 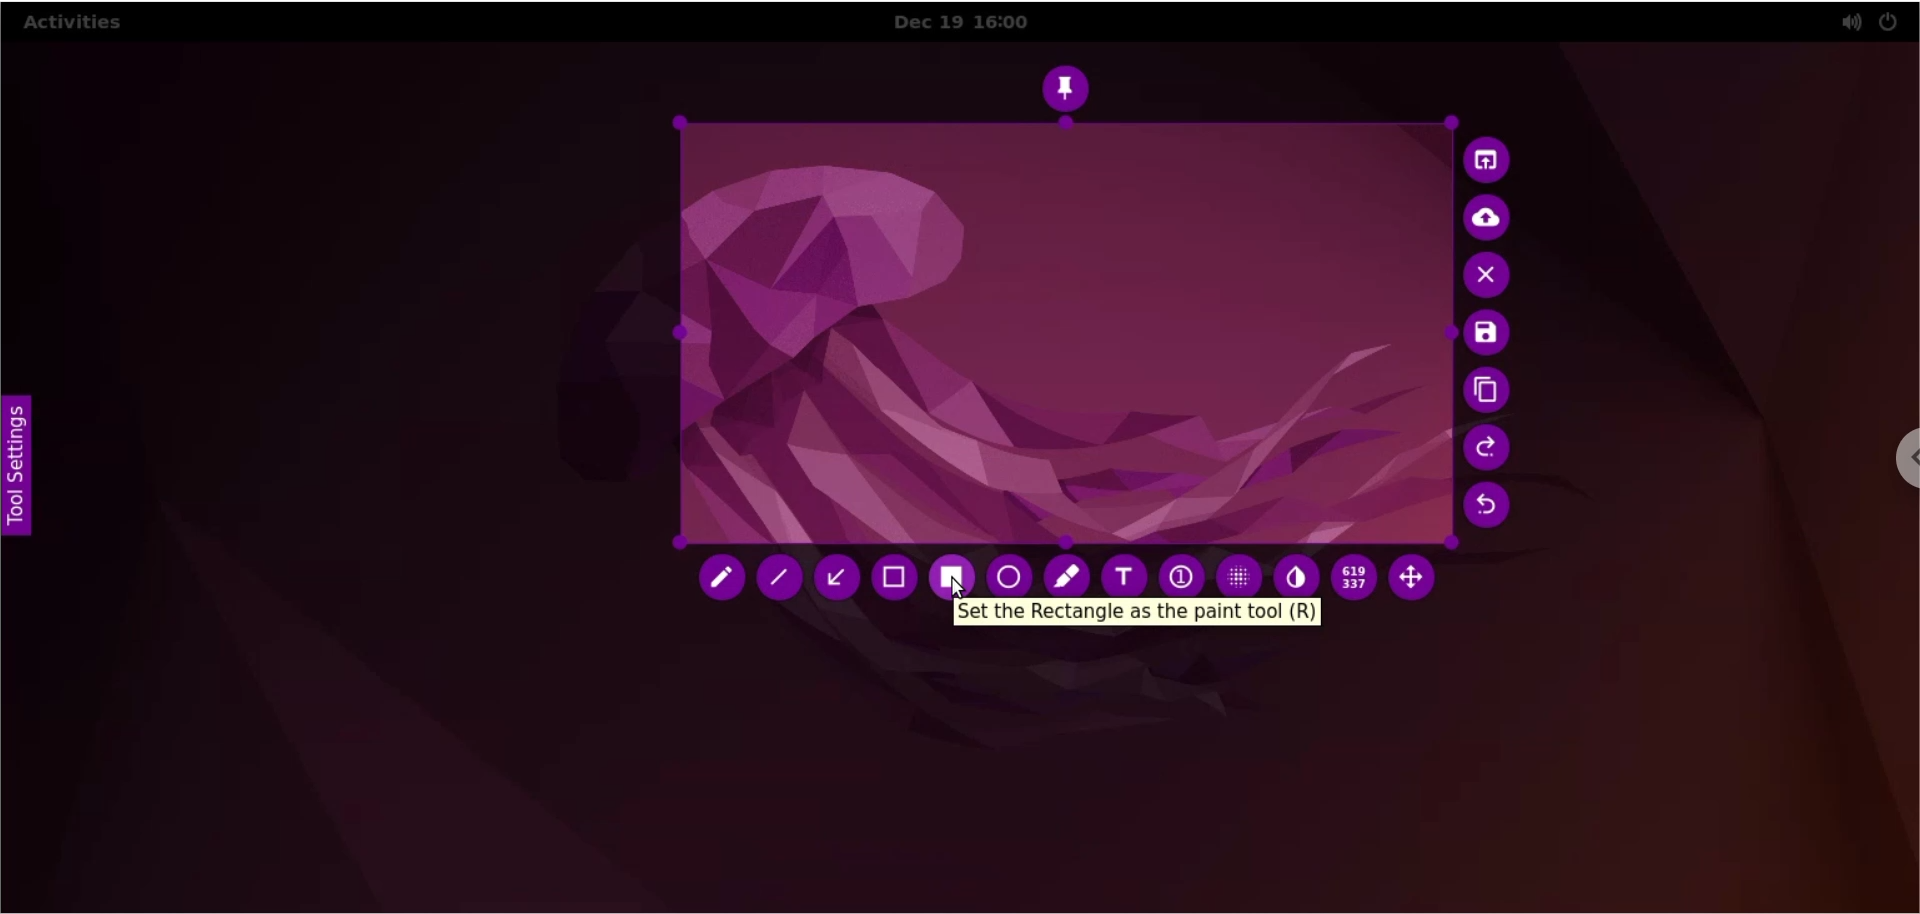 I want to click on marker tool, so click(x=1067, y=572).